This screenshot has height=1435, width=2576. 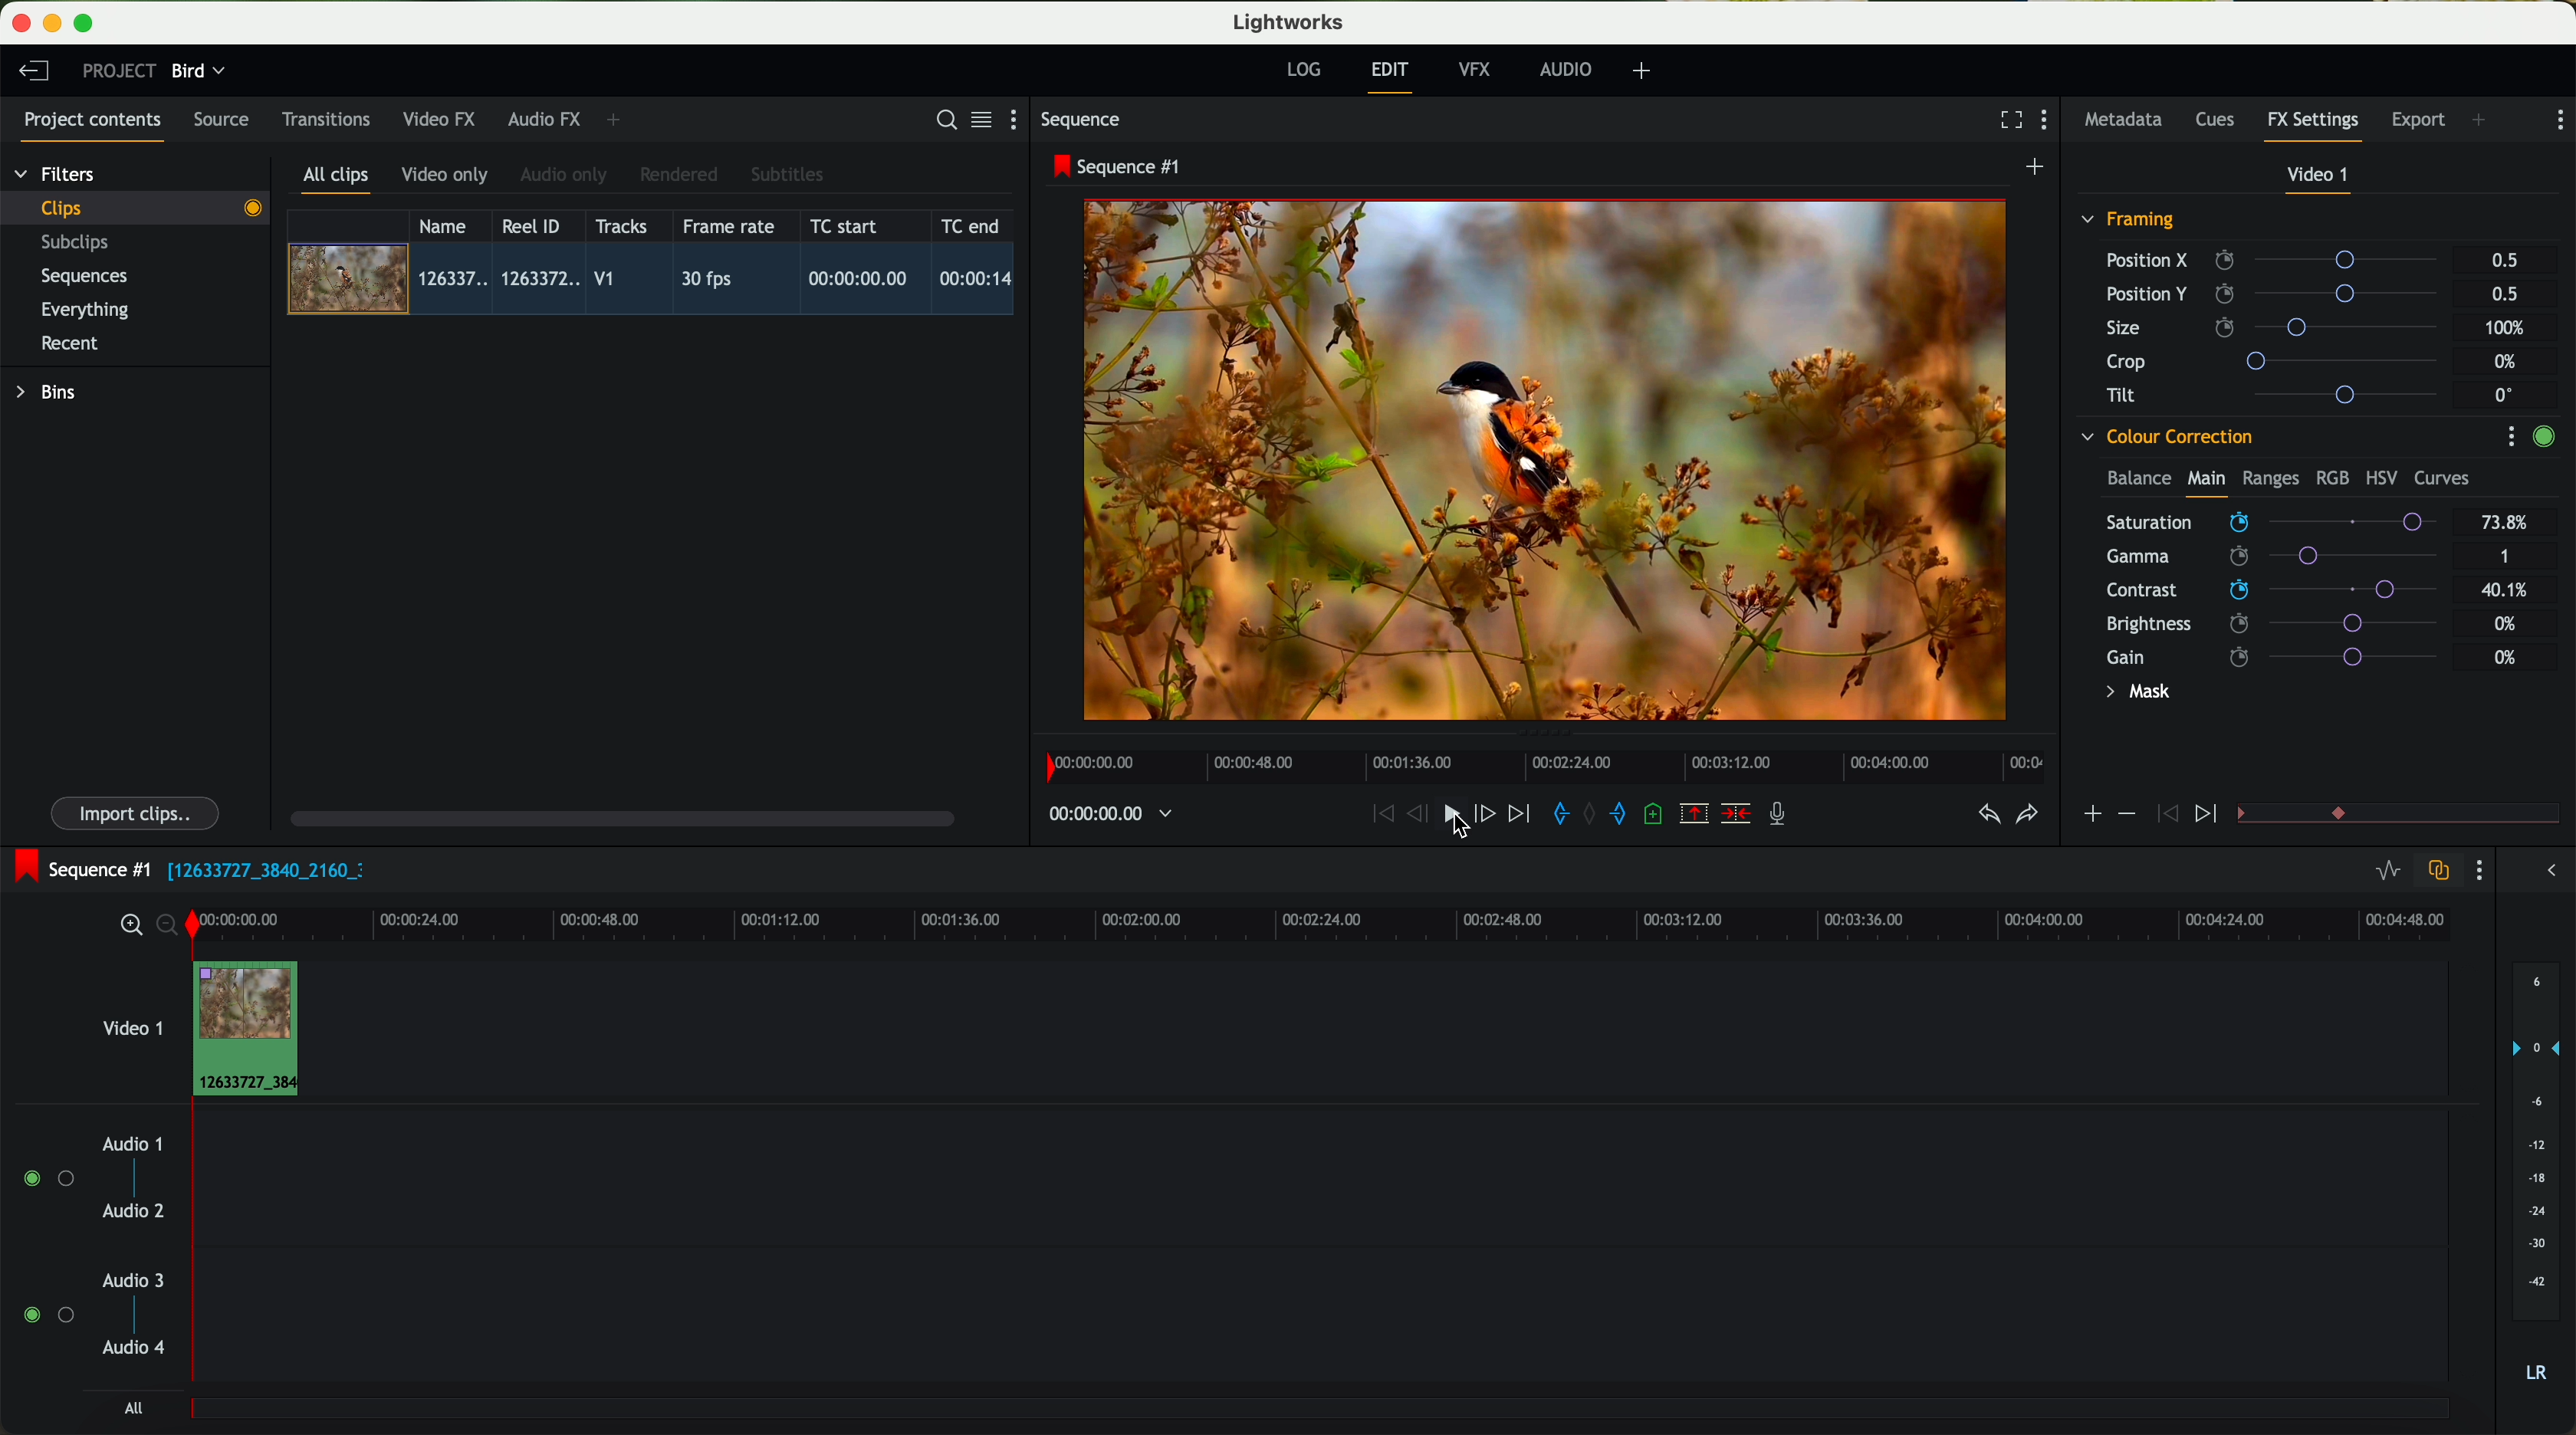 What do you see at coordinates (325, 119) in the screenshot?
I see `transitions` at bounding box center [325, 119].